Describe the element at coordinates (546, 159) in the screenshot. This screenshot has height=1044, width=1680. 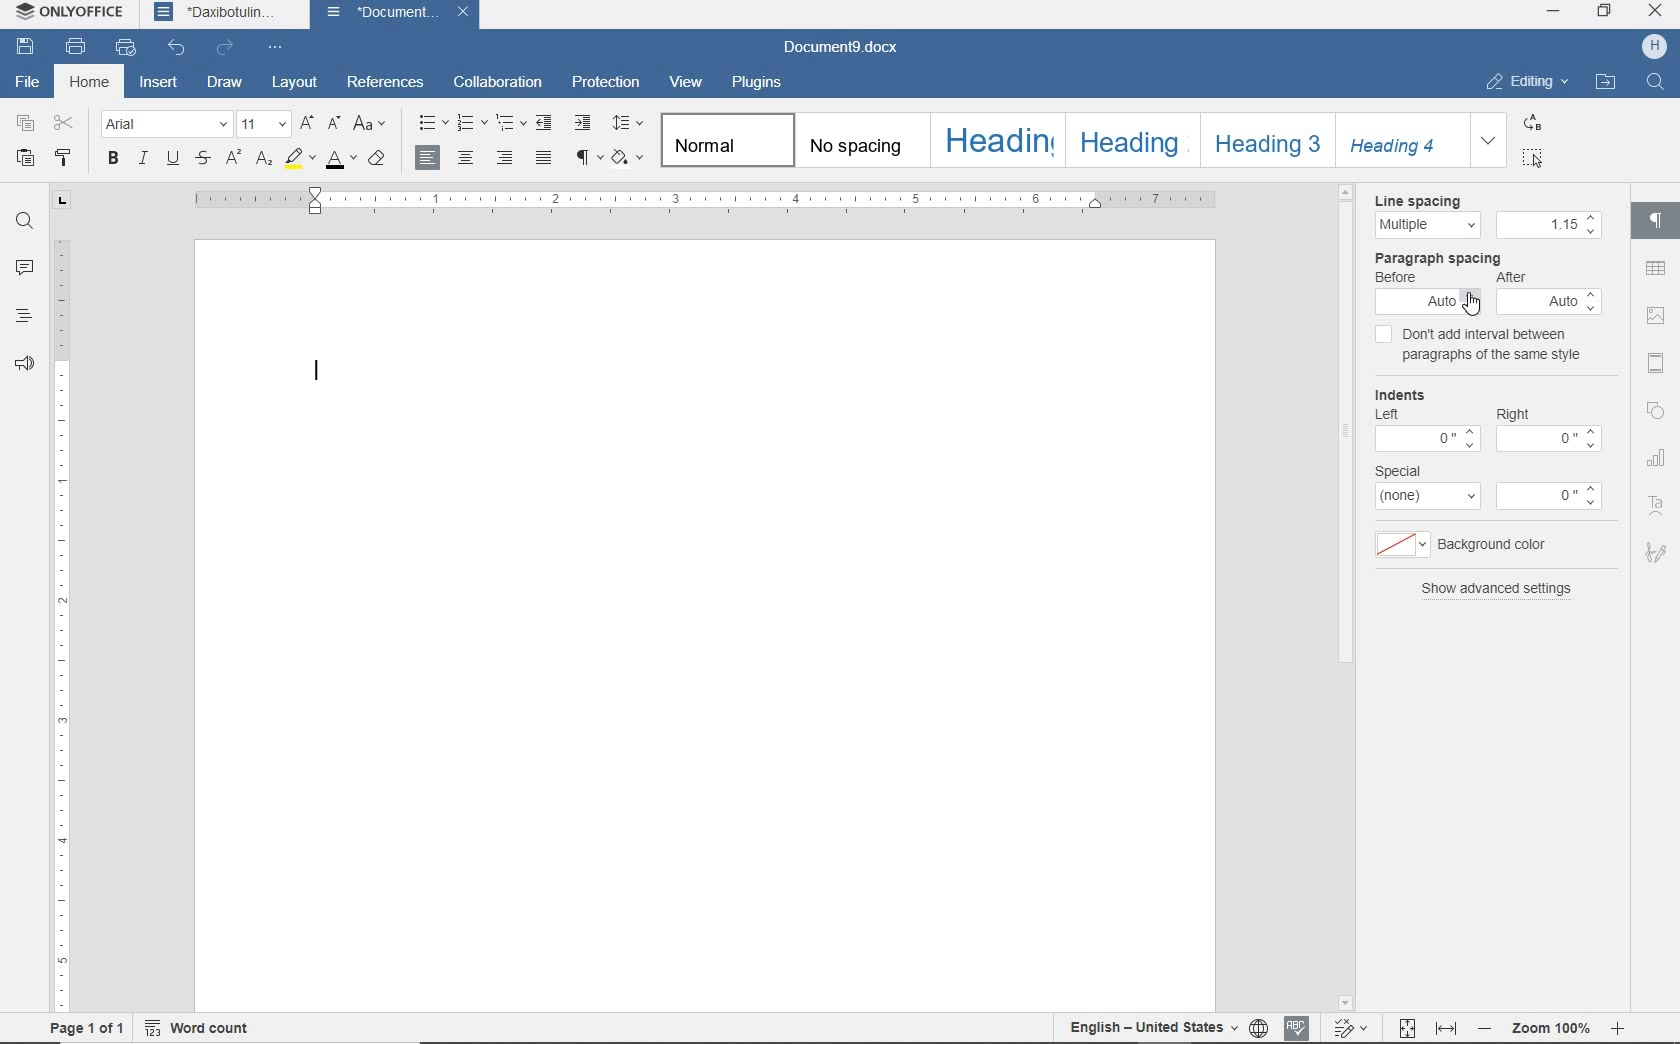
I see `justified` at that location.